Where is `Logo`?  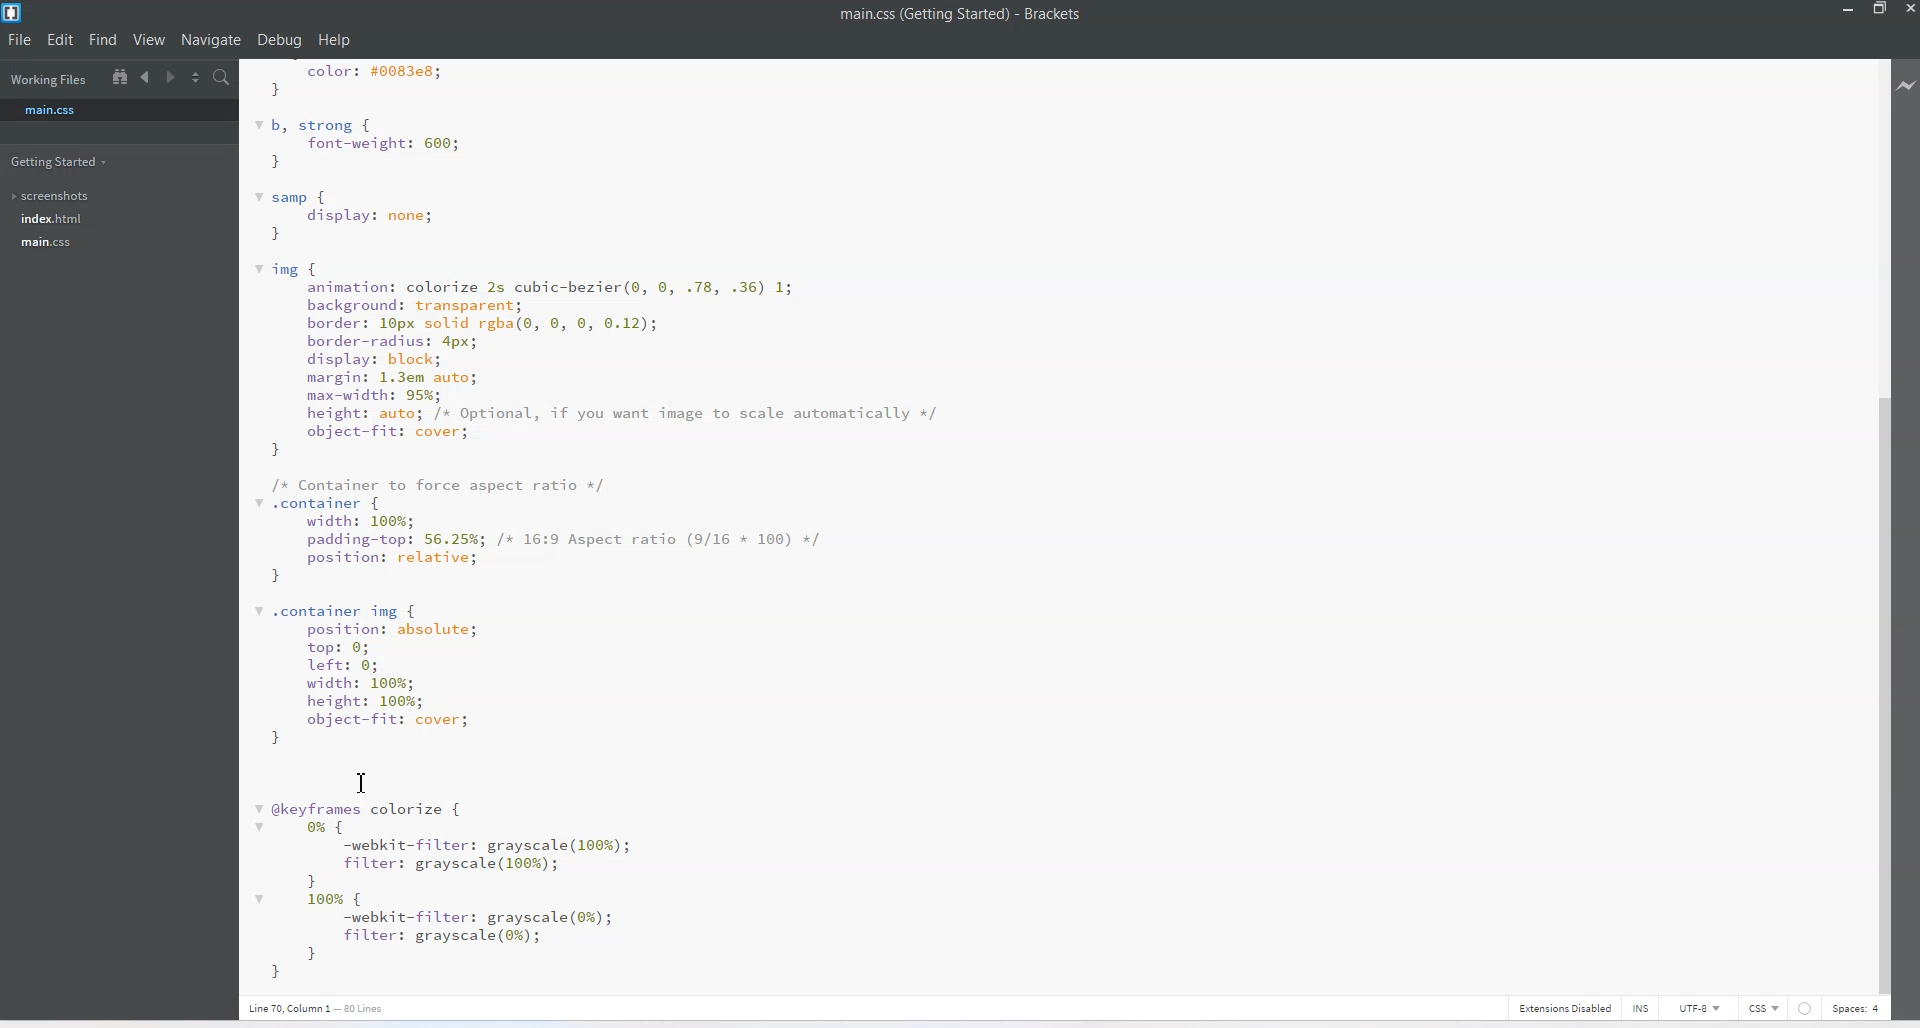 Logo is located at coordinates (14, 13).